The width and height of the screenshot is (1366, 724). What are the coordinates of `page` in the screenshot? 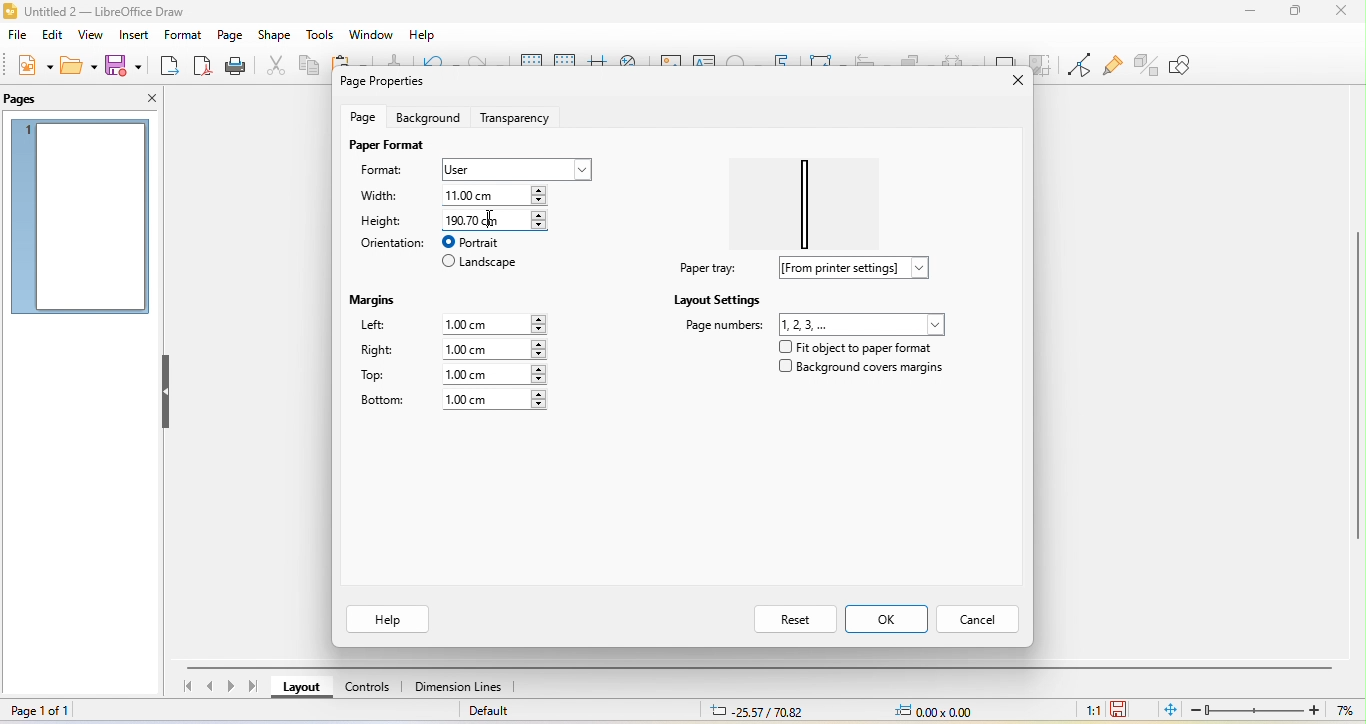 It's located at (366, 116).